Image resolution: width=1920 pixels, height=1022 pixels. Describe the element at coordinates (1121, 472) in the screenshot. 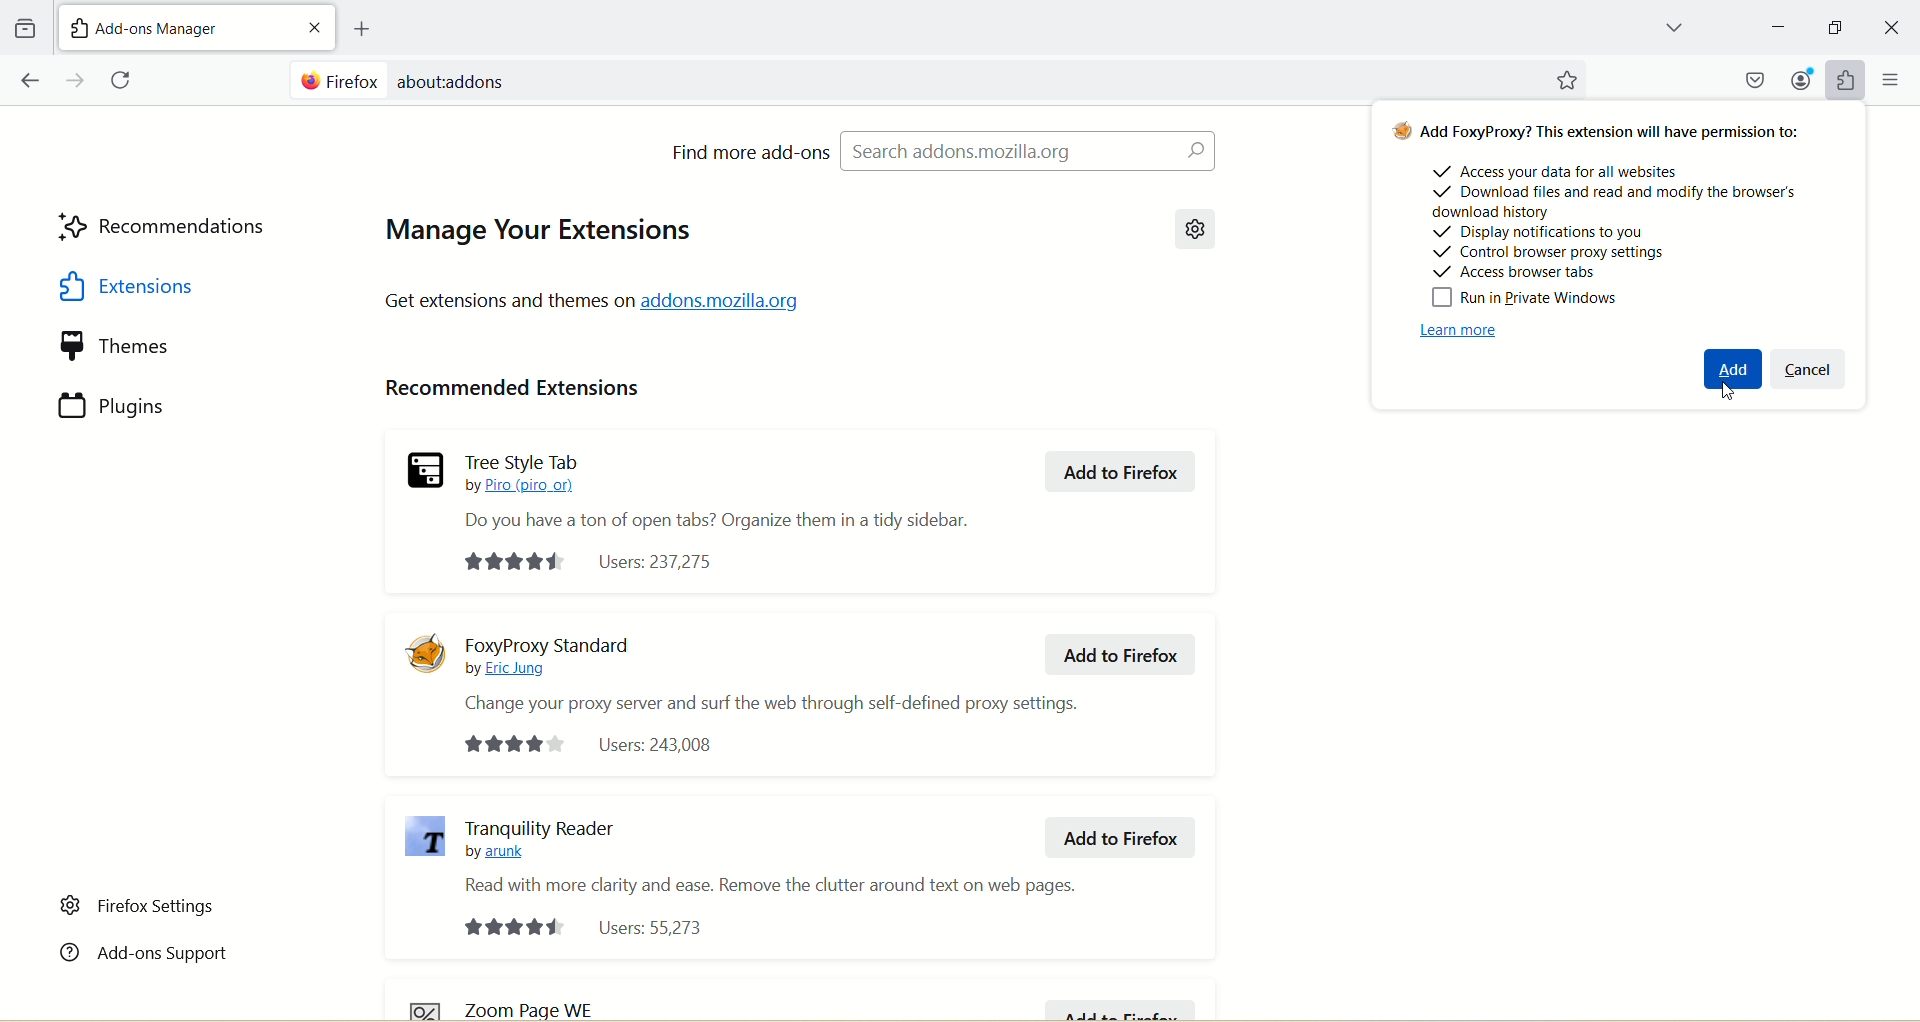

I see `Add to Firefox` at that location.